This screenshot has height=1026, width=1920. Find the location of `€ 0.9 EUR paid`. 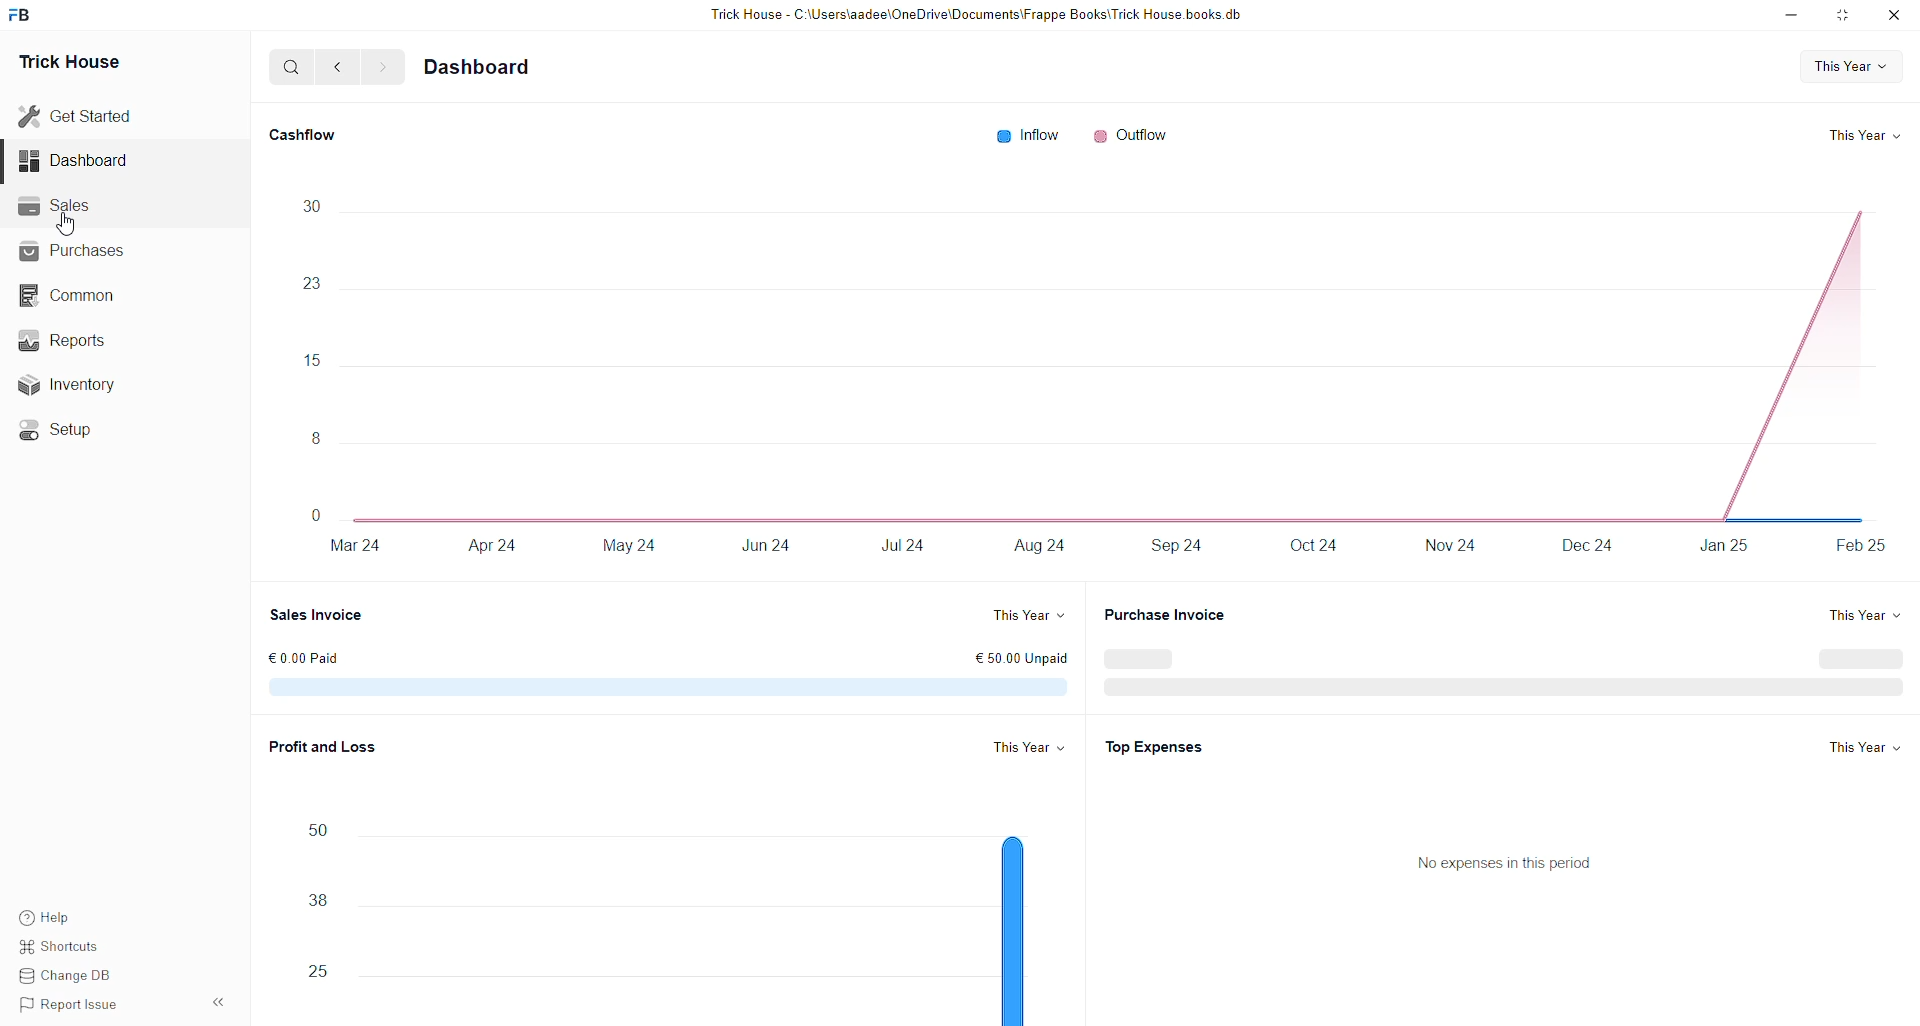

€ 0.9 EUR paid is located at coordinates (307, 660).